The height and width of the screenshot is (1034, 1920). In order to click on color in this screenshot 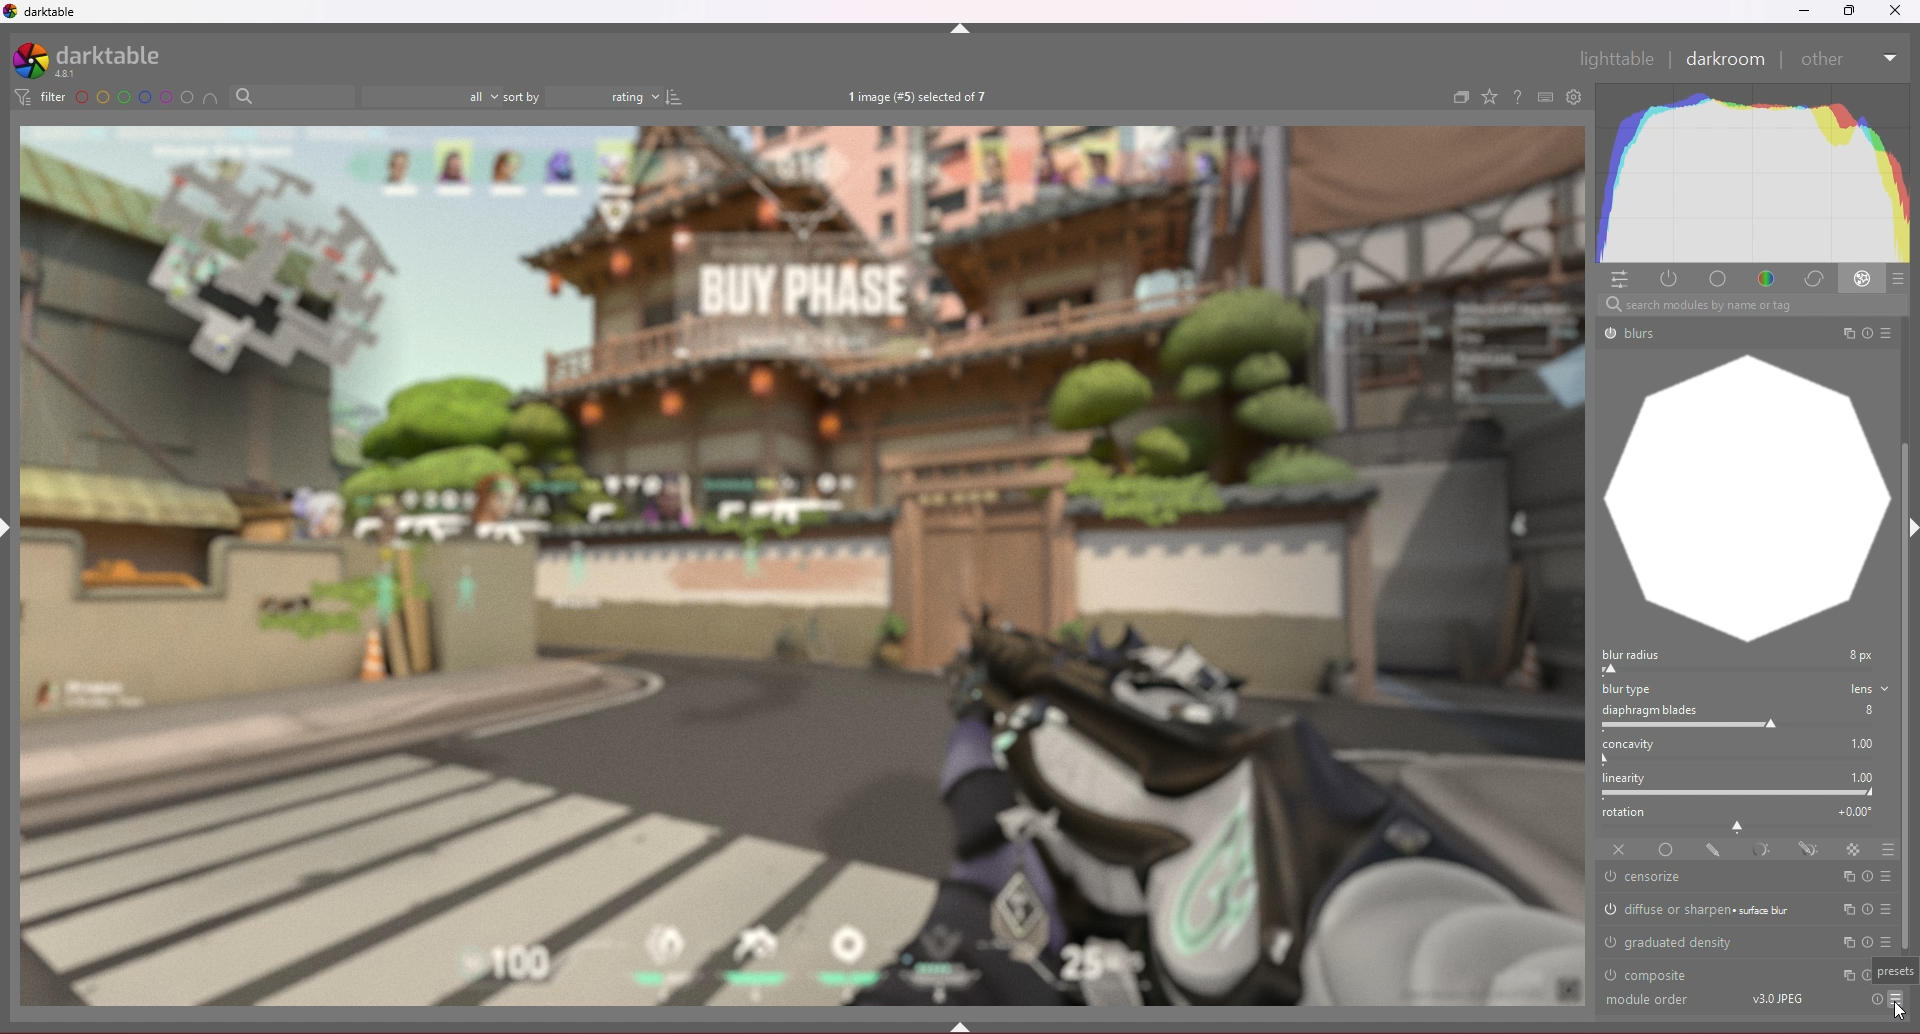, I will do `click(1768, 279)`.